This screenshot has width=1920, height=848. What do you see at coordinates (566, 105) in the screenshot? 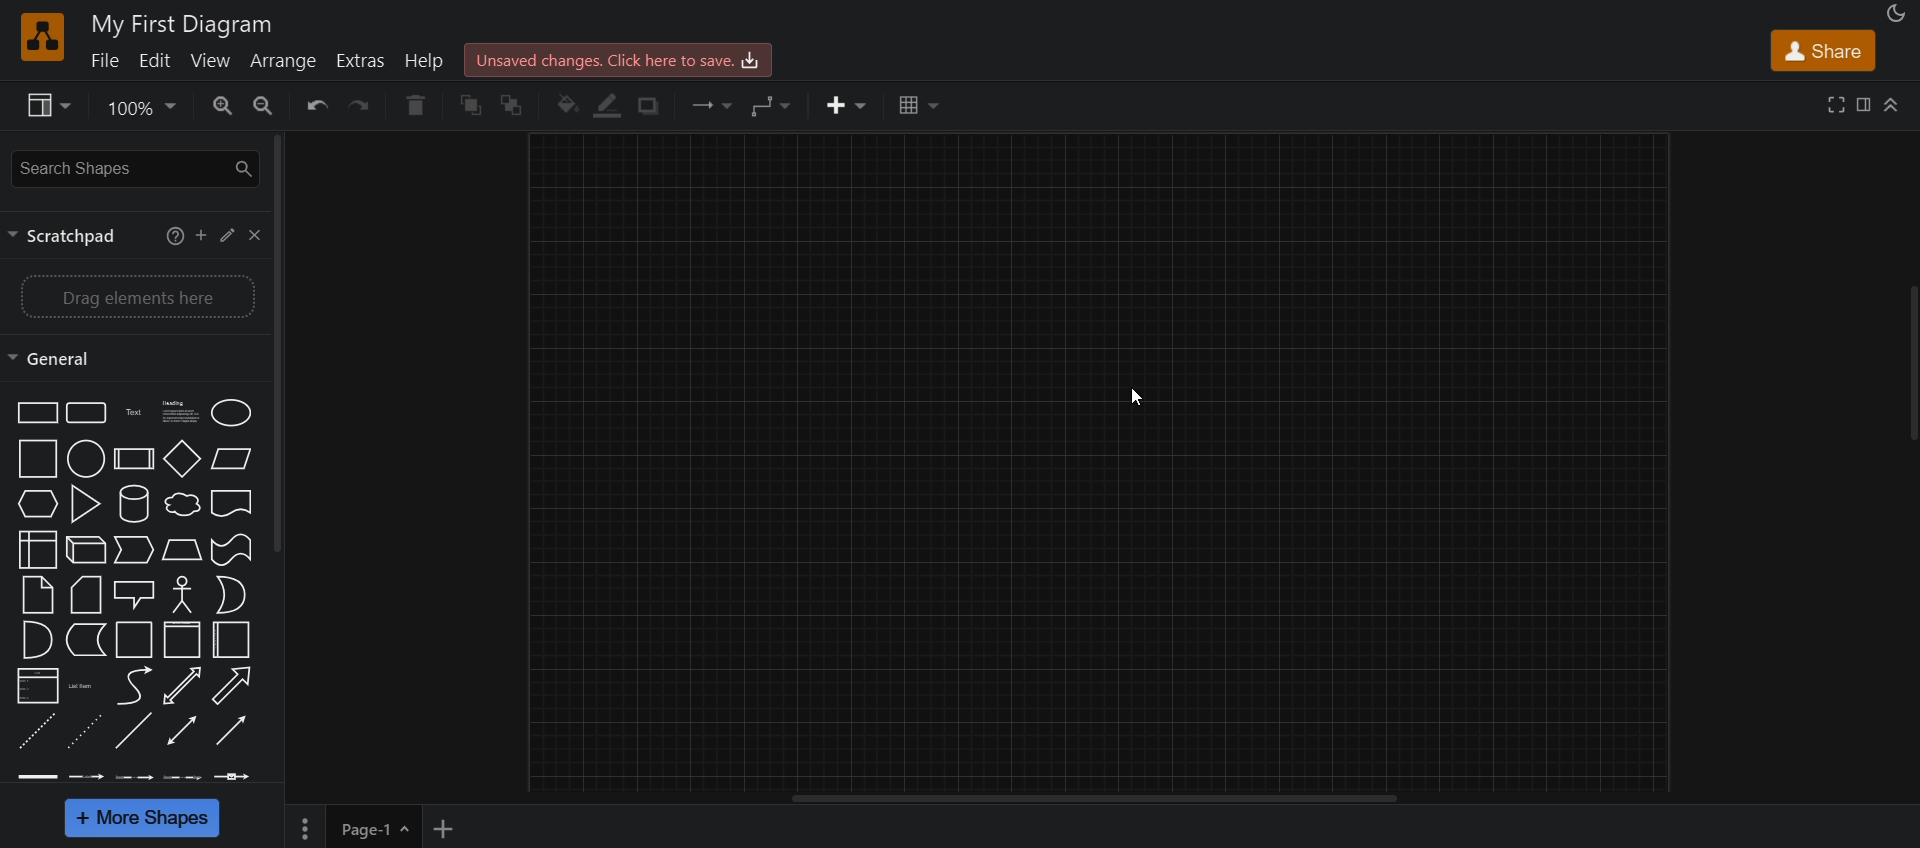
I see `fill` at bounding box center [566, 105].